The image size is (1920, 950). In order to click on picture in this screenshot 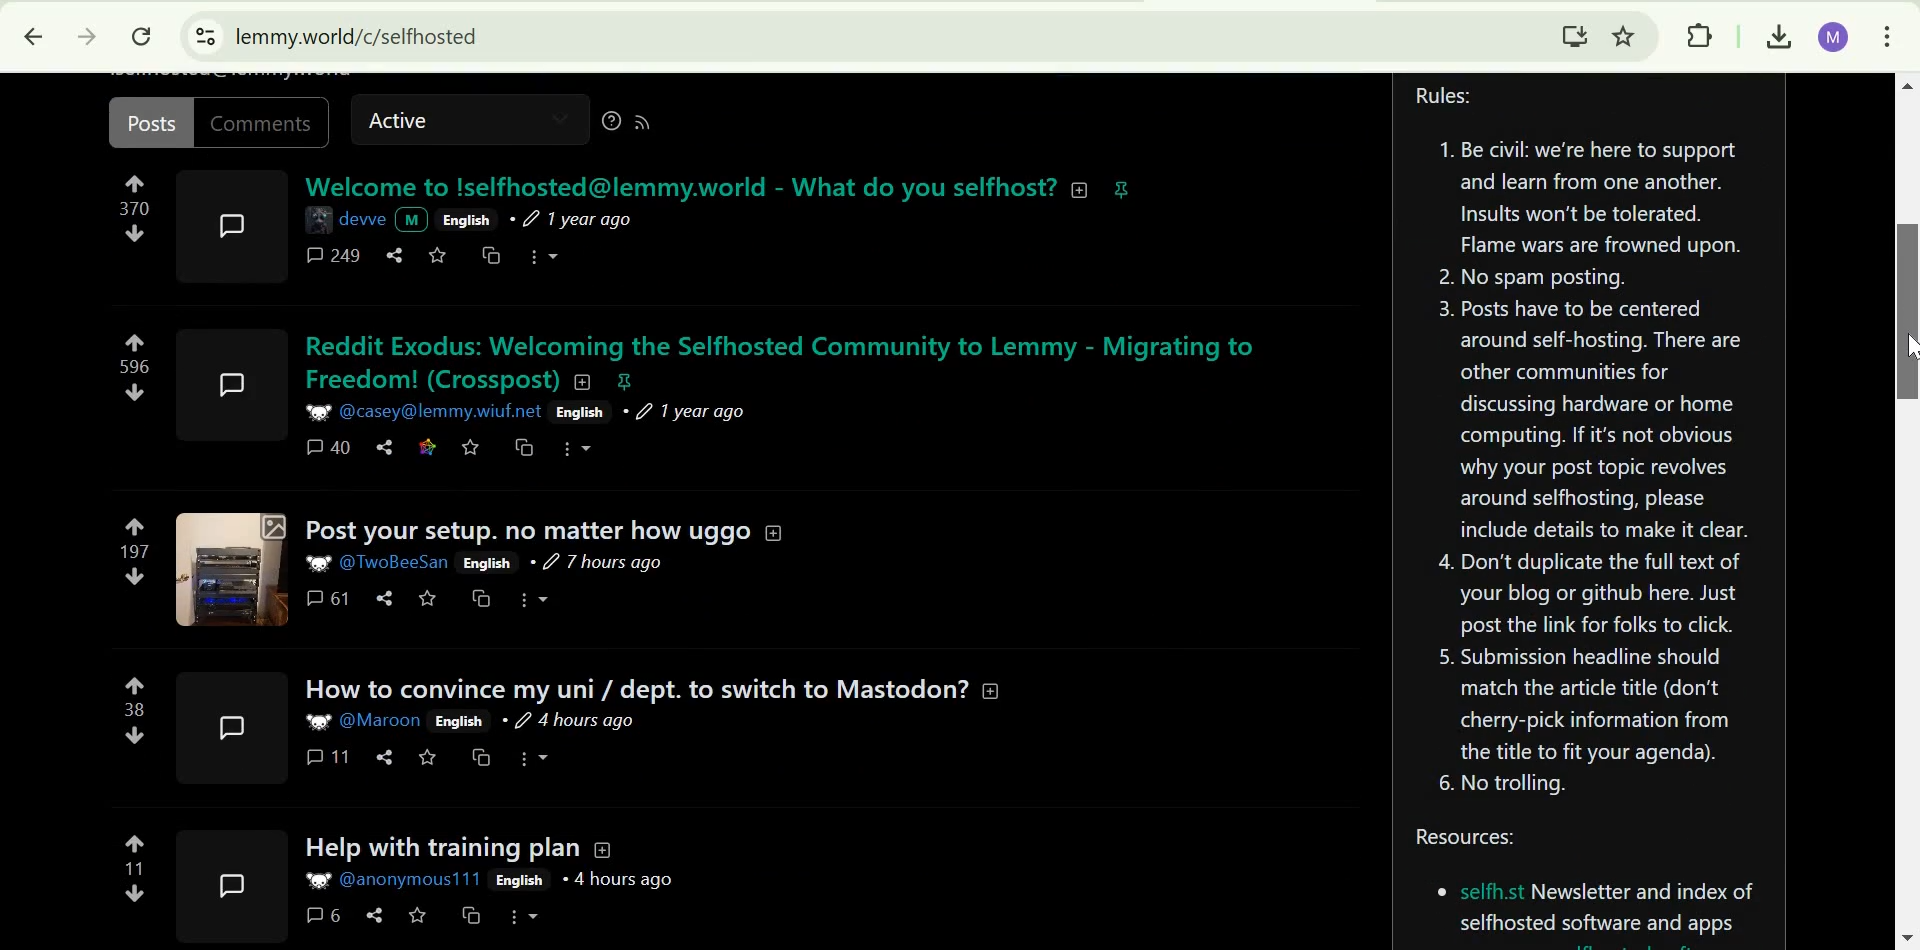, I will do `click(315, 722)`.